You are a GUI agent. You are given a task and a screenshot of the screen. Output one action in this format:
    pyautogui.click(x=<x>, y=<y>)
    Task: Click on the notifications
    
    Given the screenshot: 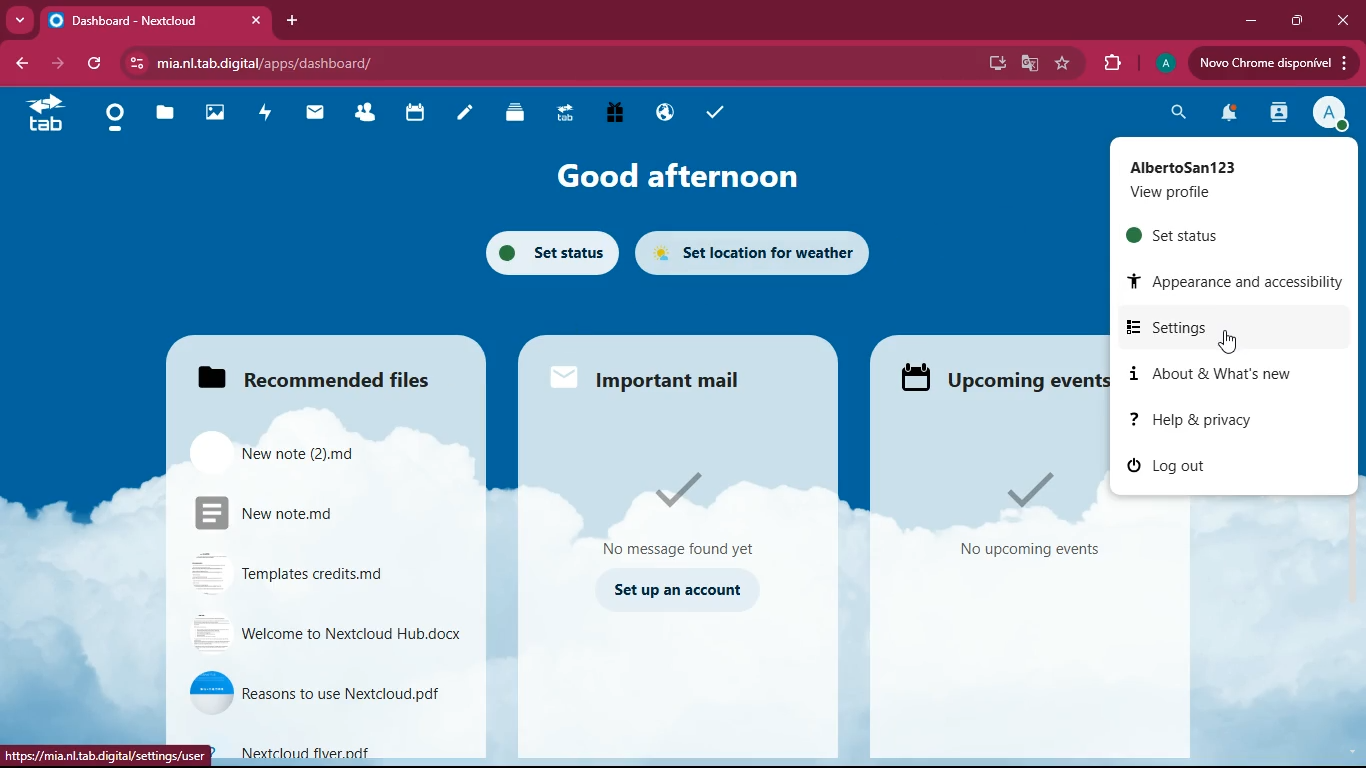 What is the action you would take?
    pyautogui.click(x=1225, y=115)
    